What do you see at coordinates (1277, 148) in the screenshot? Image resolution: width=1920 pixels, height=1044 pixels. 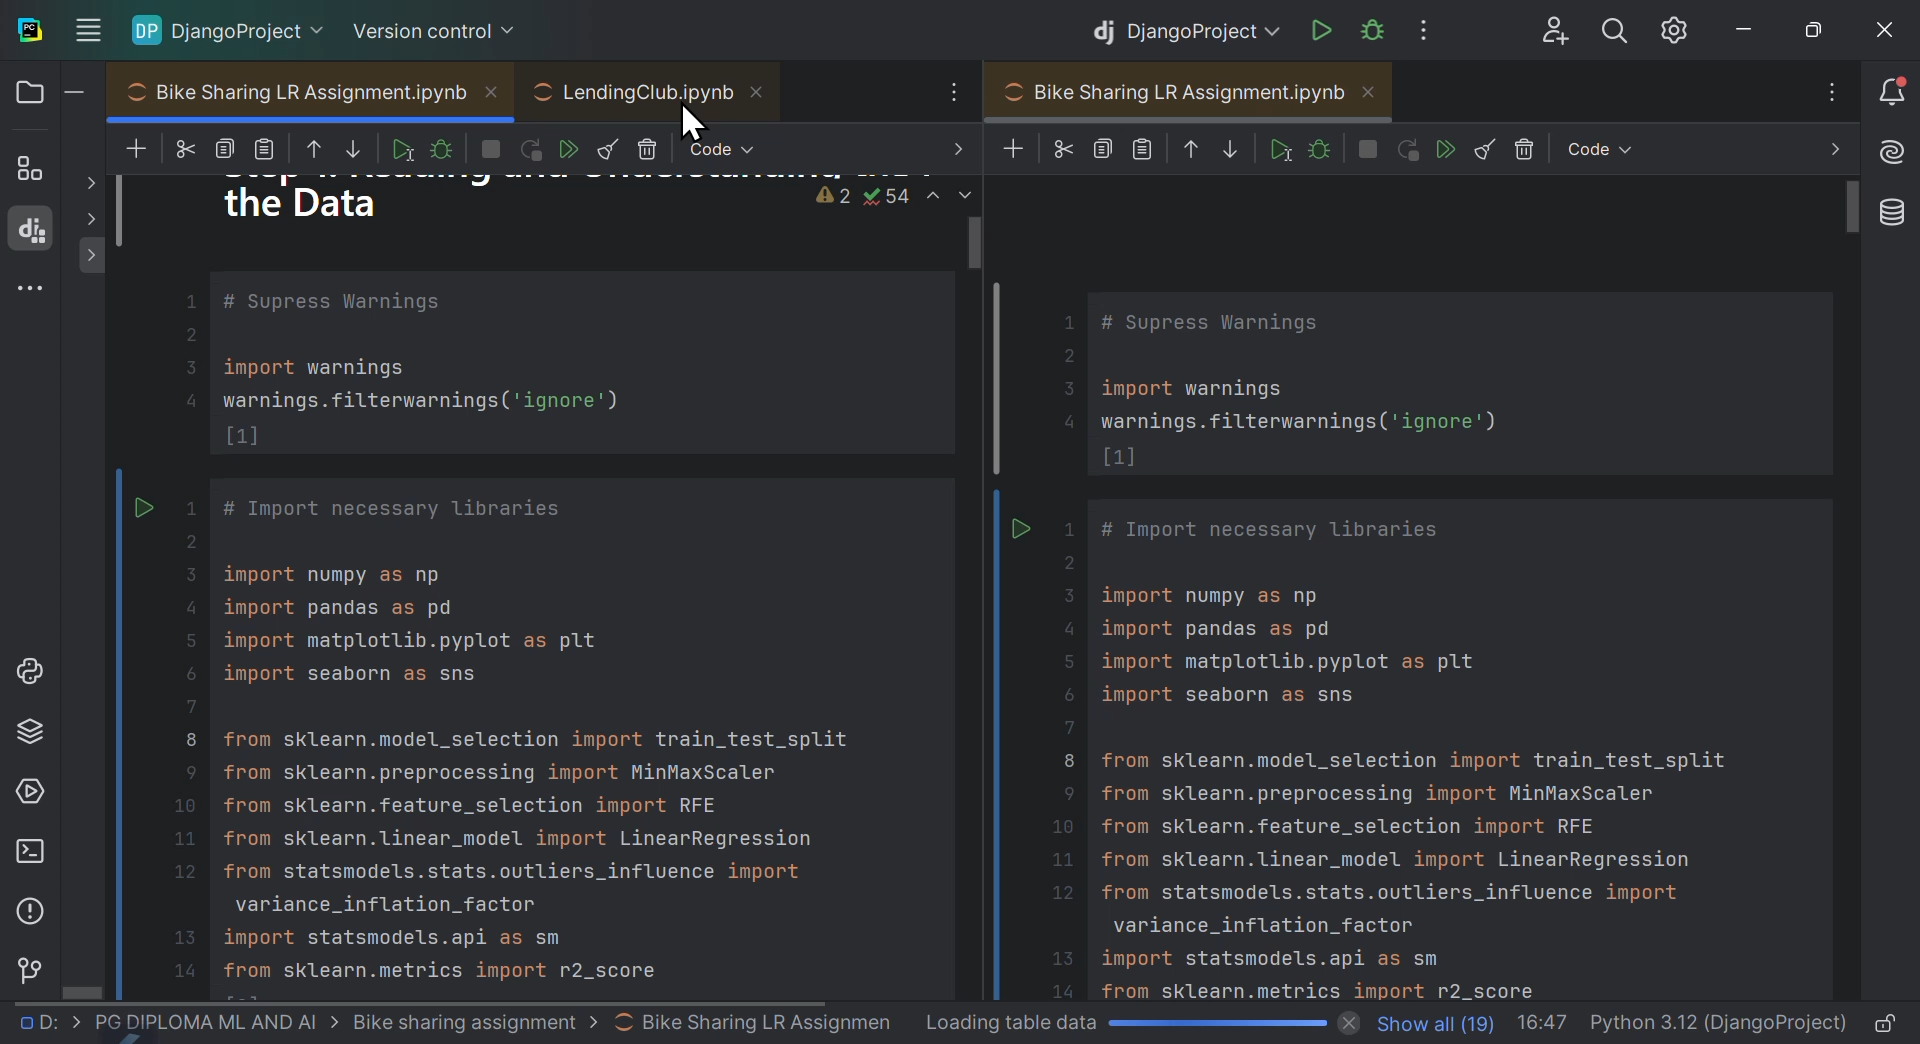 I see `run cell & select below` at bounding box center [1277, 148].